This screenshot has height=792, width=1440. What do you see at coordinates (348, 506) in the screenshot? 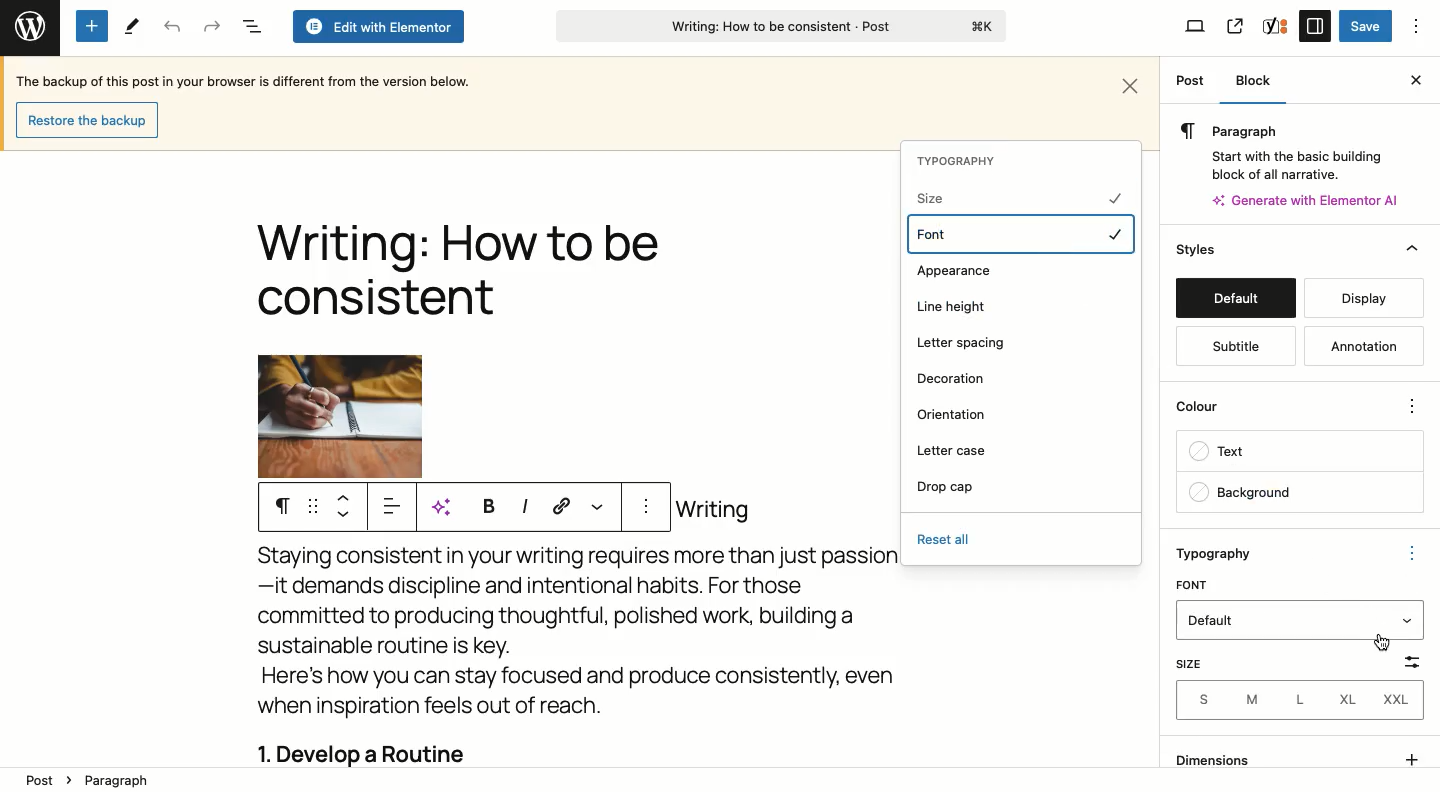
I see `Move up down` at bounding box center [348, 506].